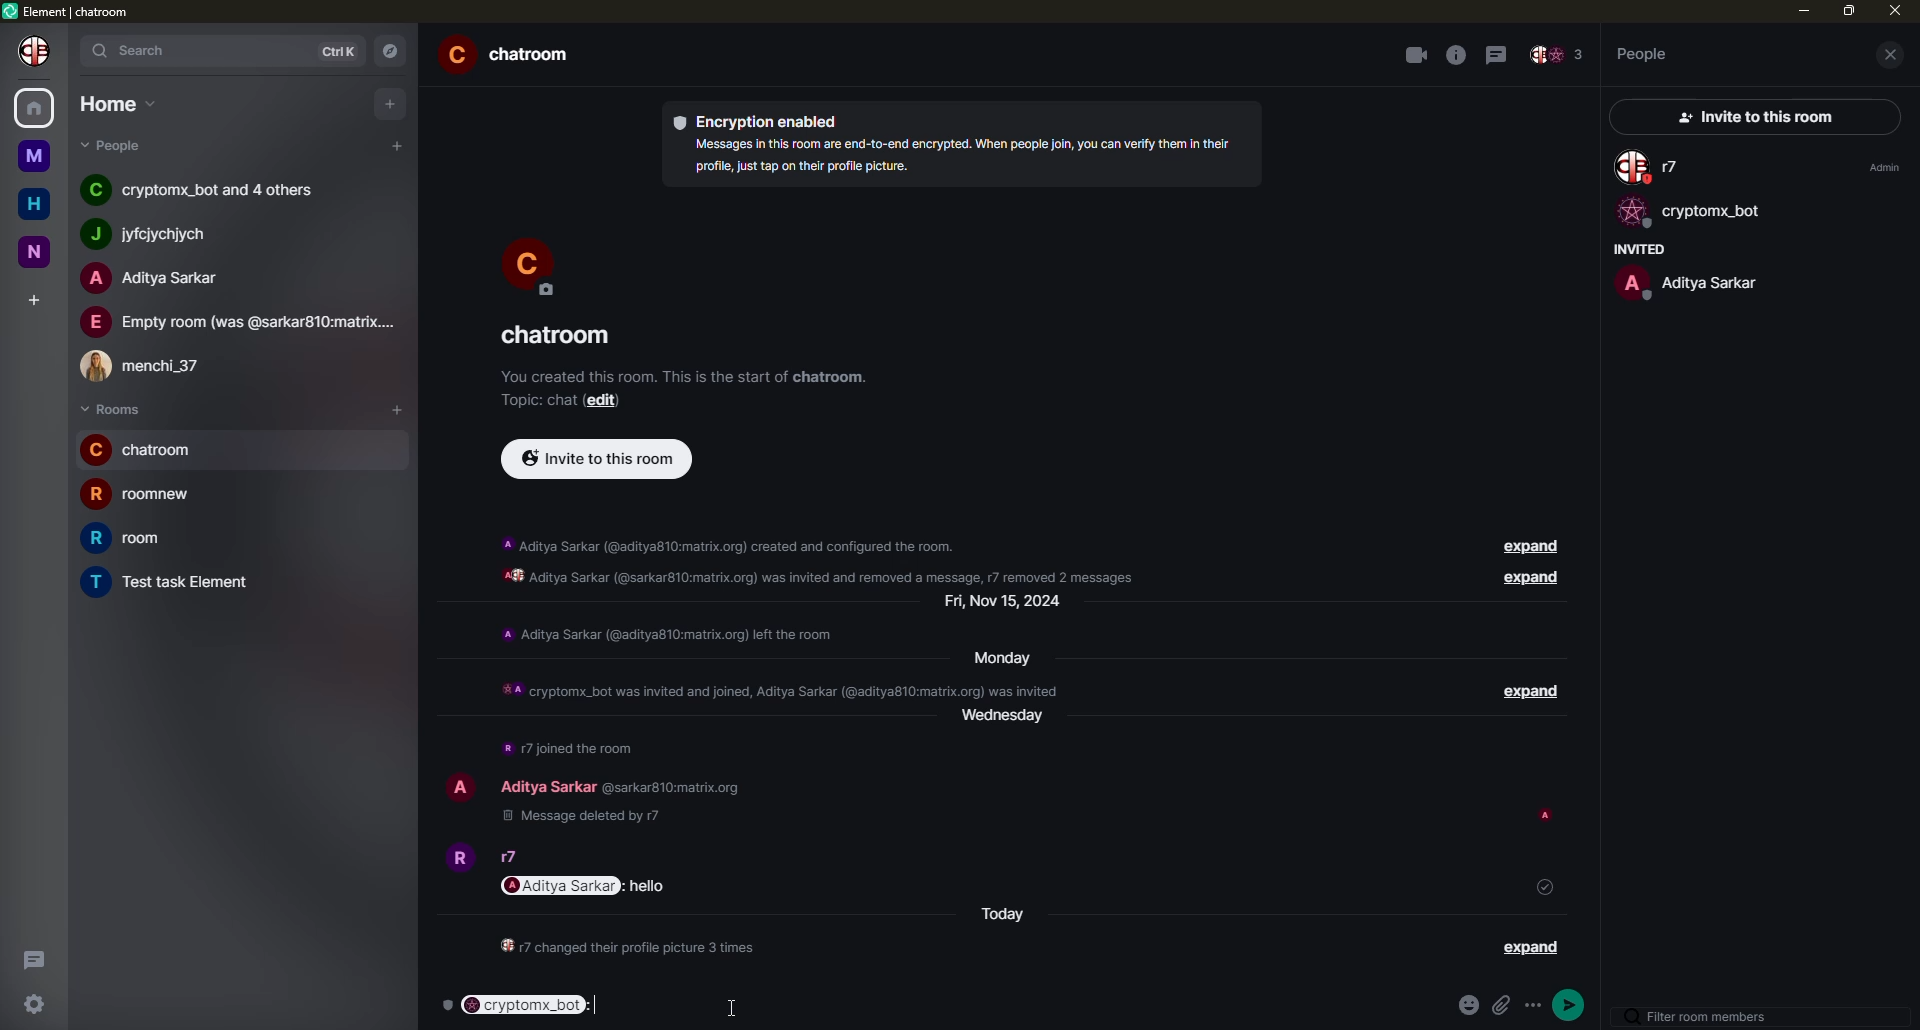  What do you see at coordinates (42, 250) in the screenshot?
I see `n` at bounding box center [42, 250].